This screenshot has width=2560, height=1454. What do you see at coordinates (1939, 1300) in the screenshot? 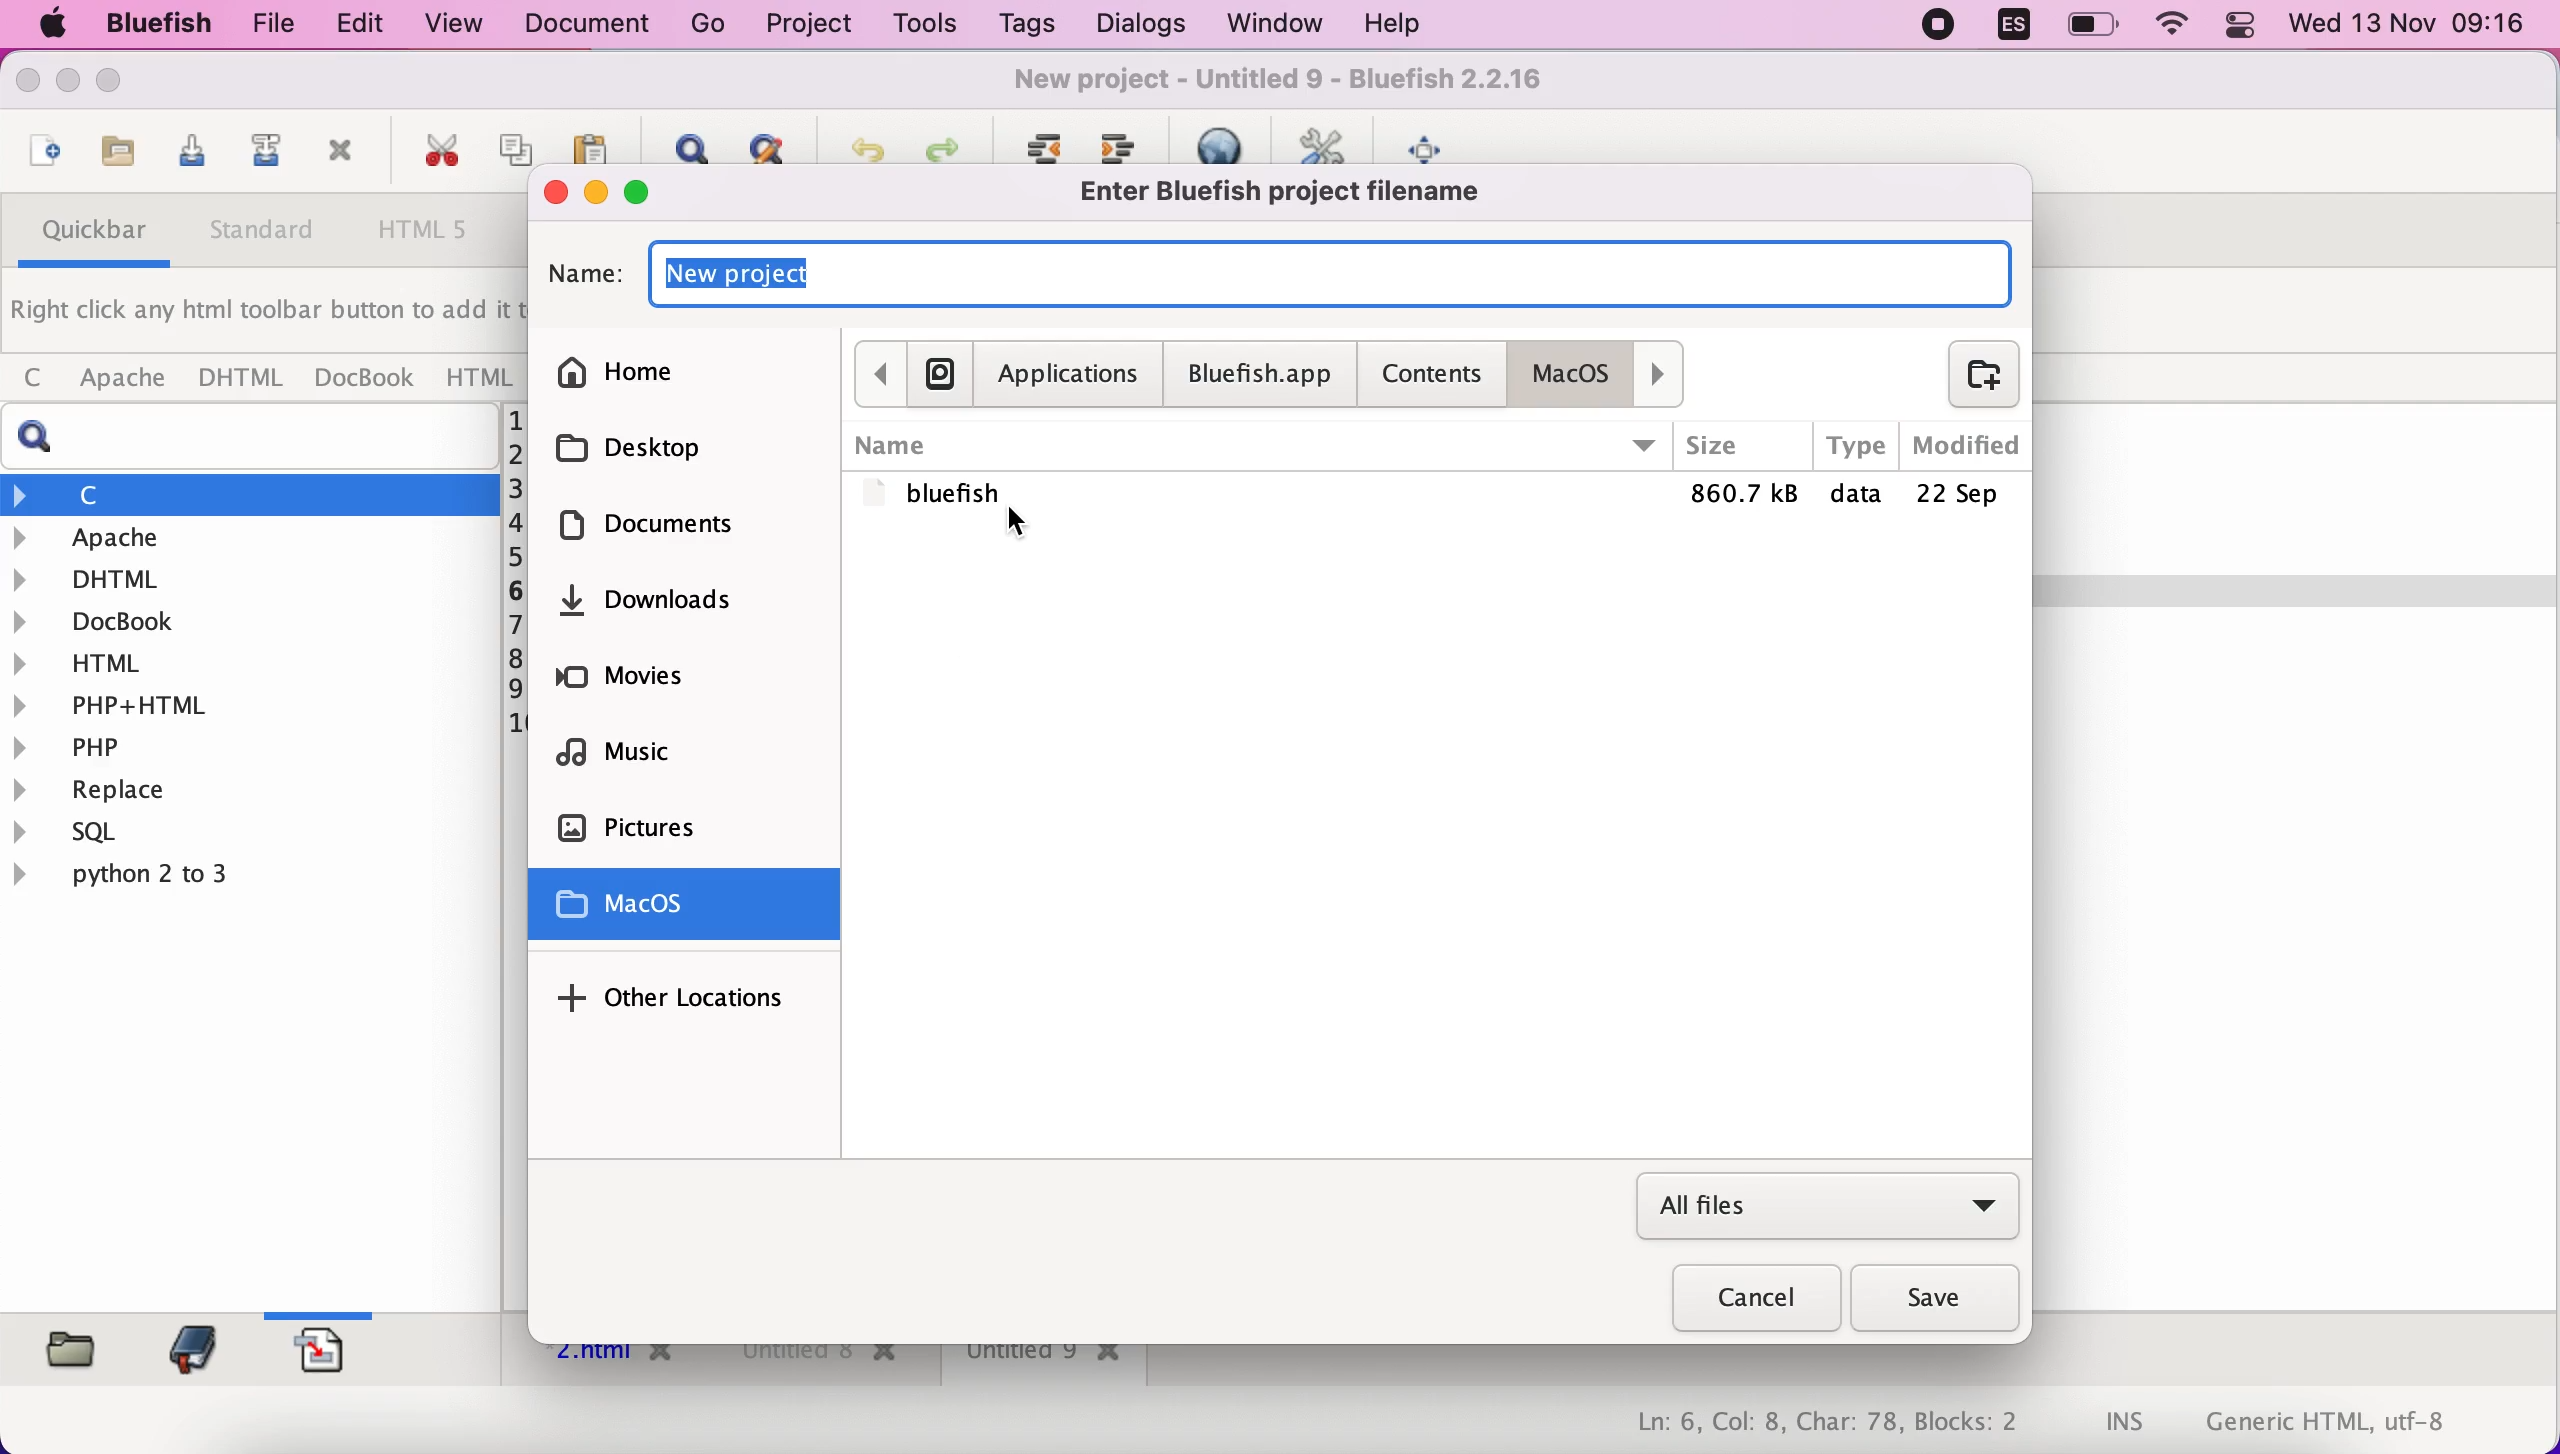
I see `save` at bounding box center [1939, 1300].